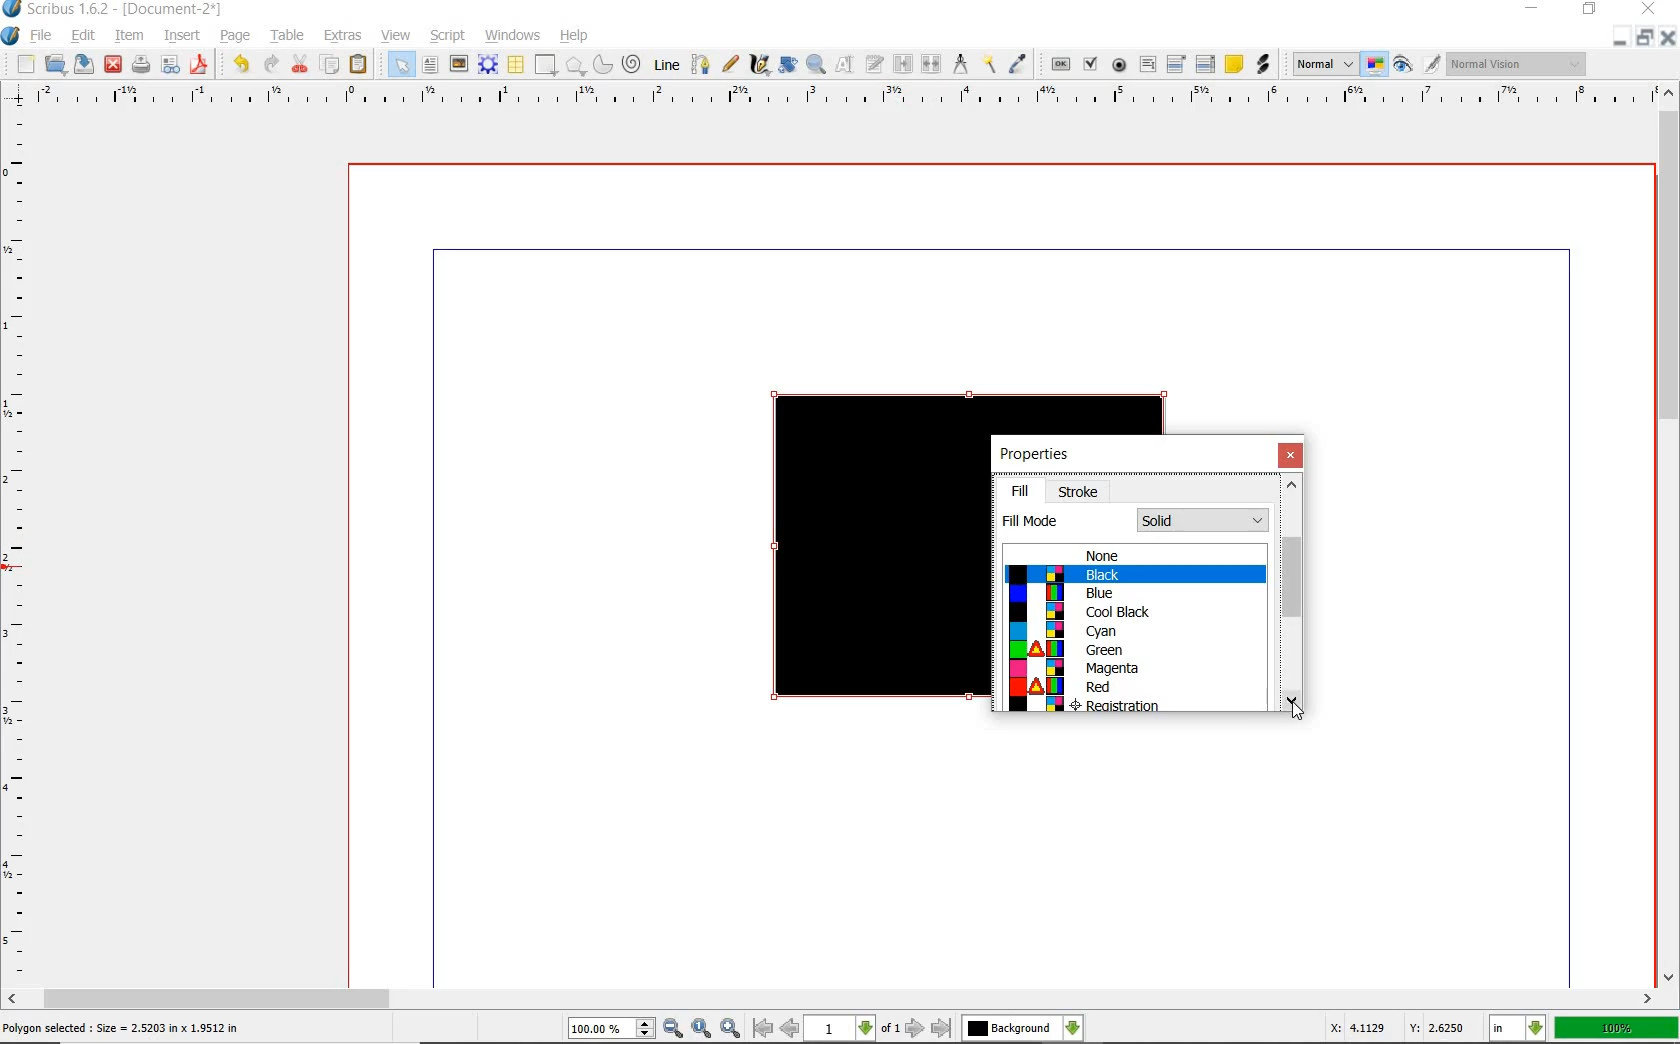 This screenshot has width=1680, height=1044. Describe the element at coordinates (874, 66) in the screenshot. I see `edit text with story editor` at that location.